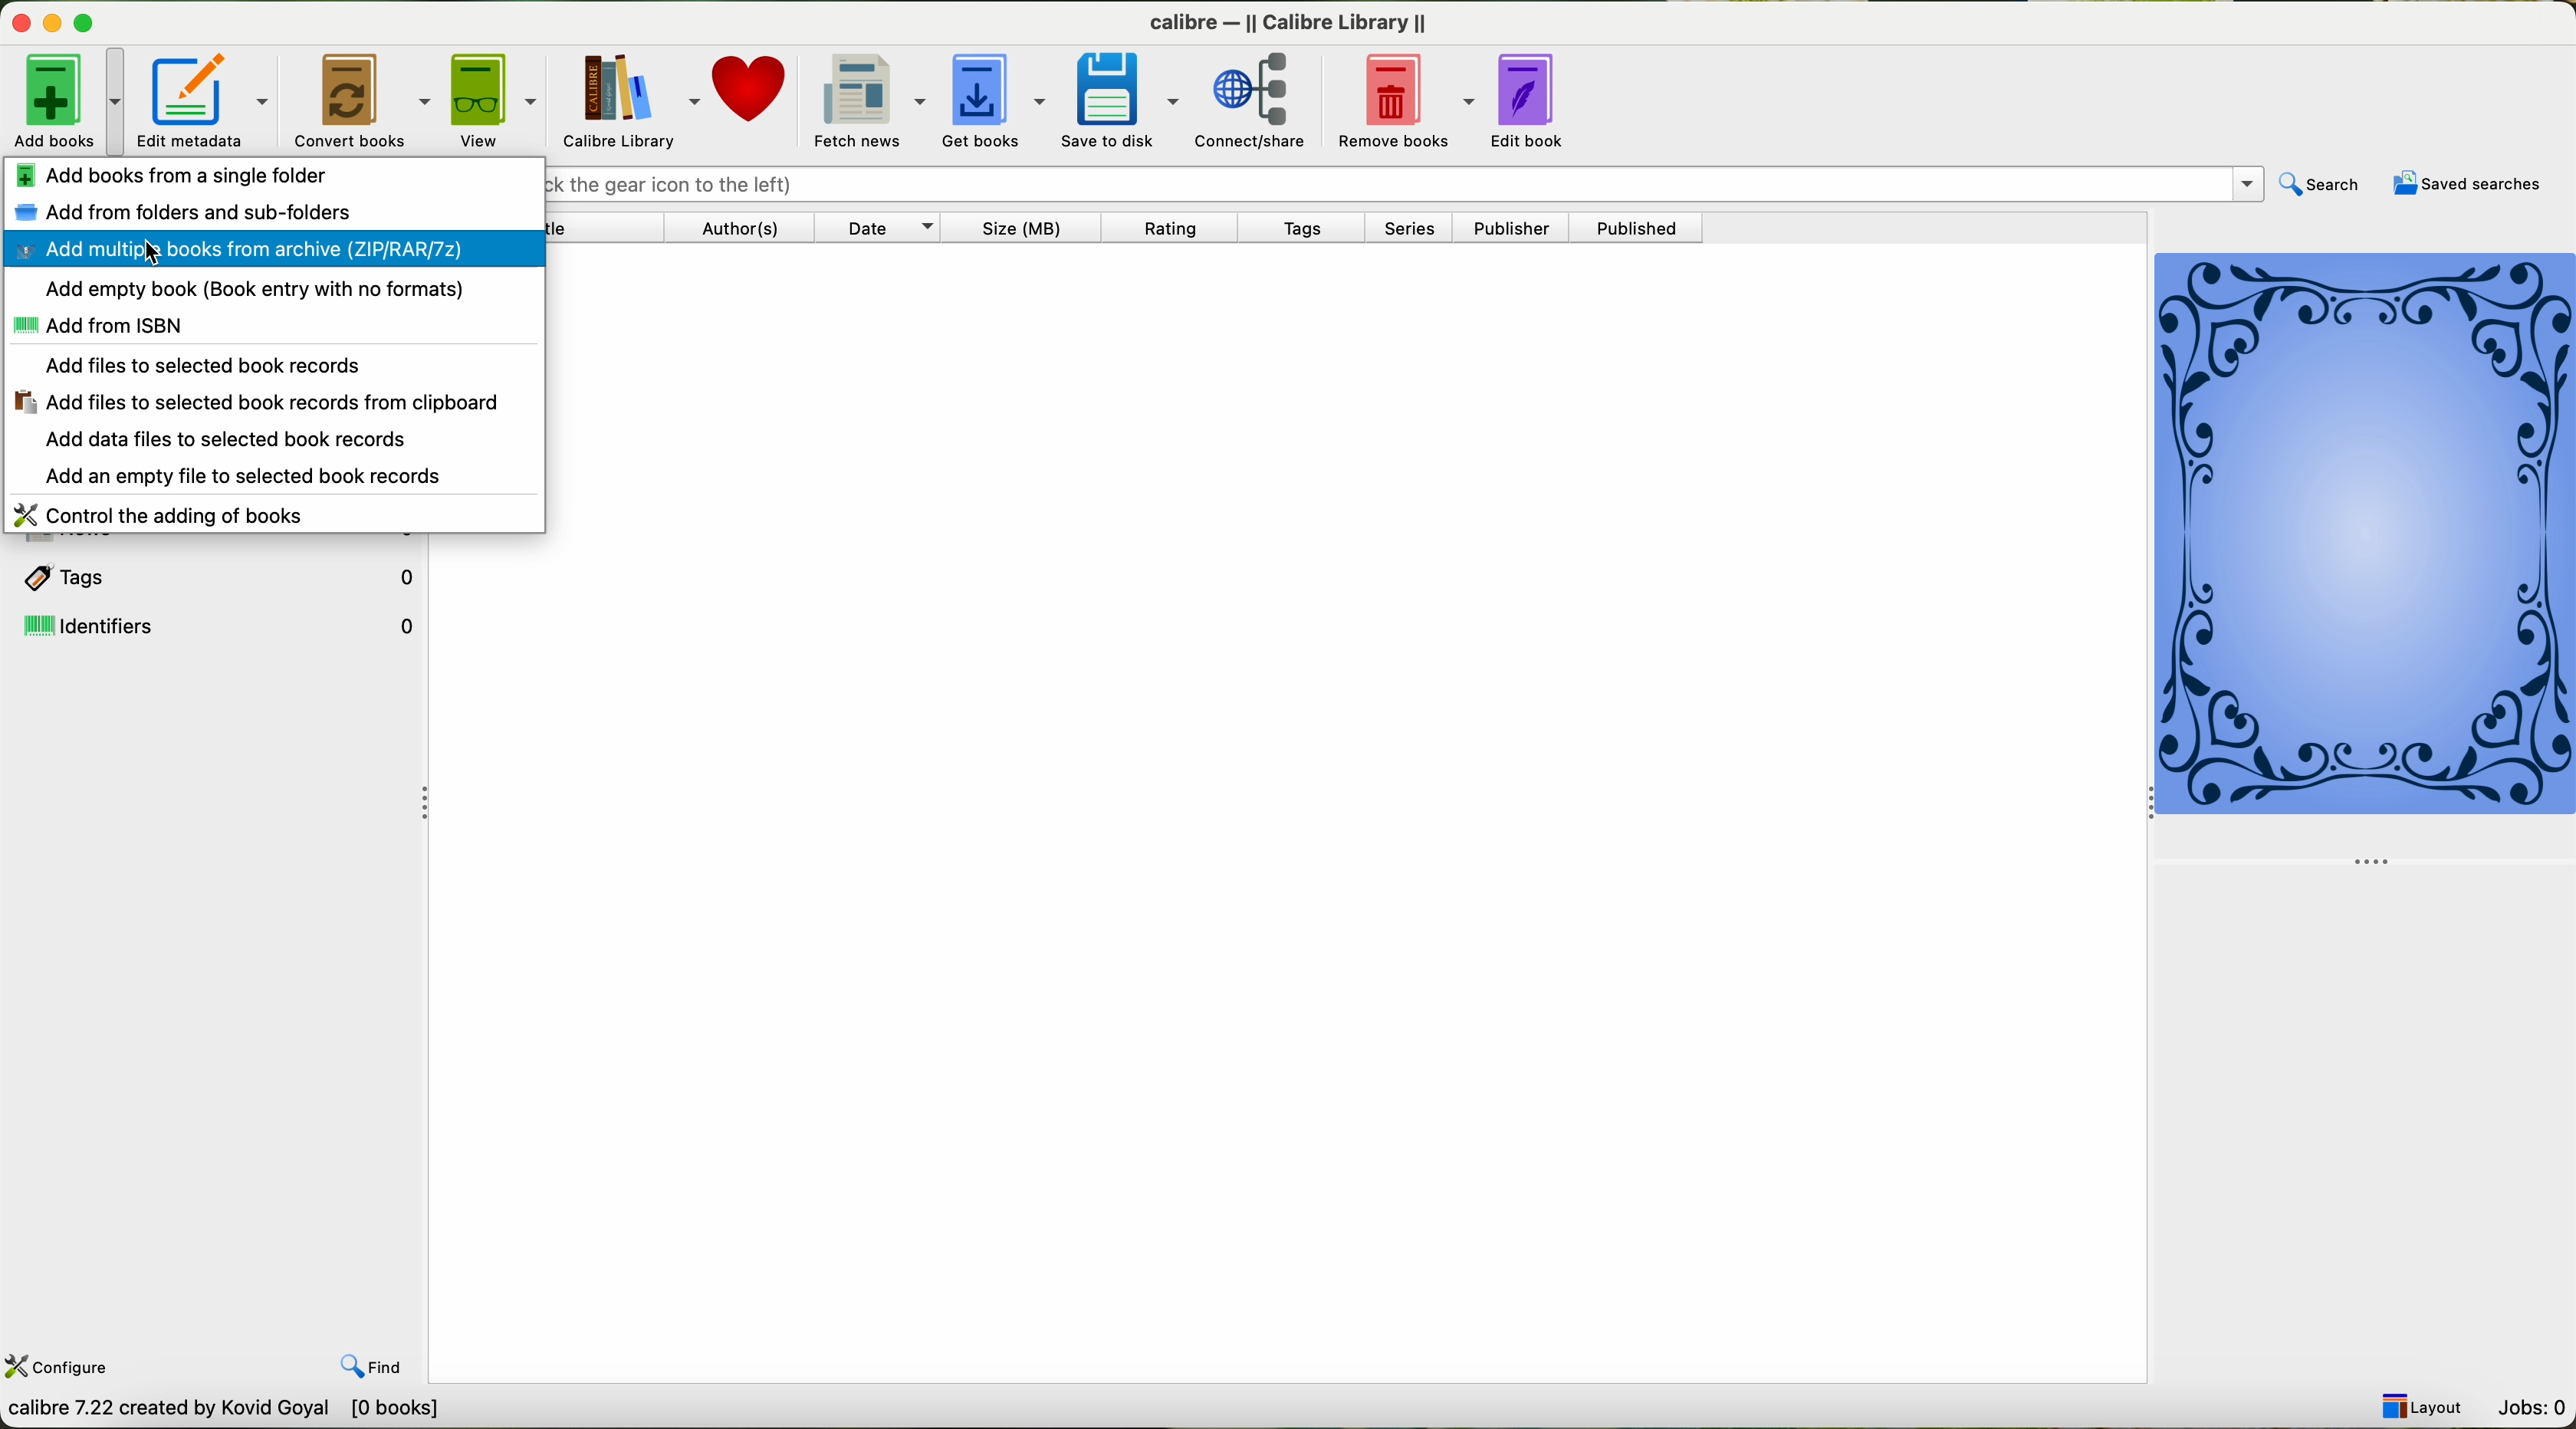 The width and height of the screenshot is (2576, 1429). Describe the element at coordinates (220, 625) in the screenshot. I see `identifiers` at that location.